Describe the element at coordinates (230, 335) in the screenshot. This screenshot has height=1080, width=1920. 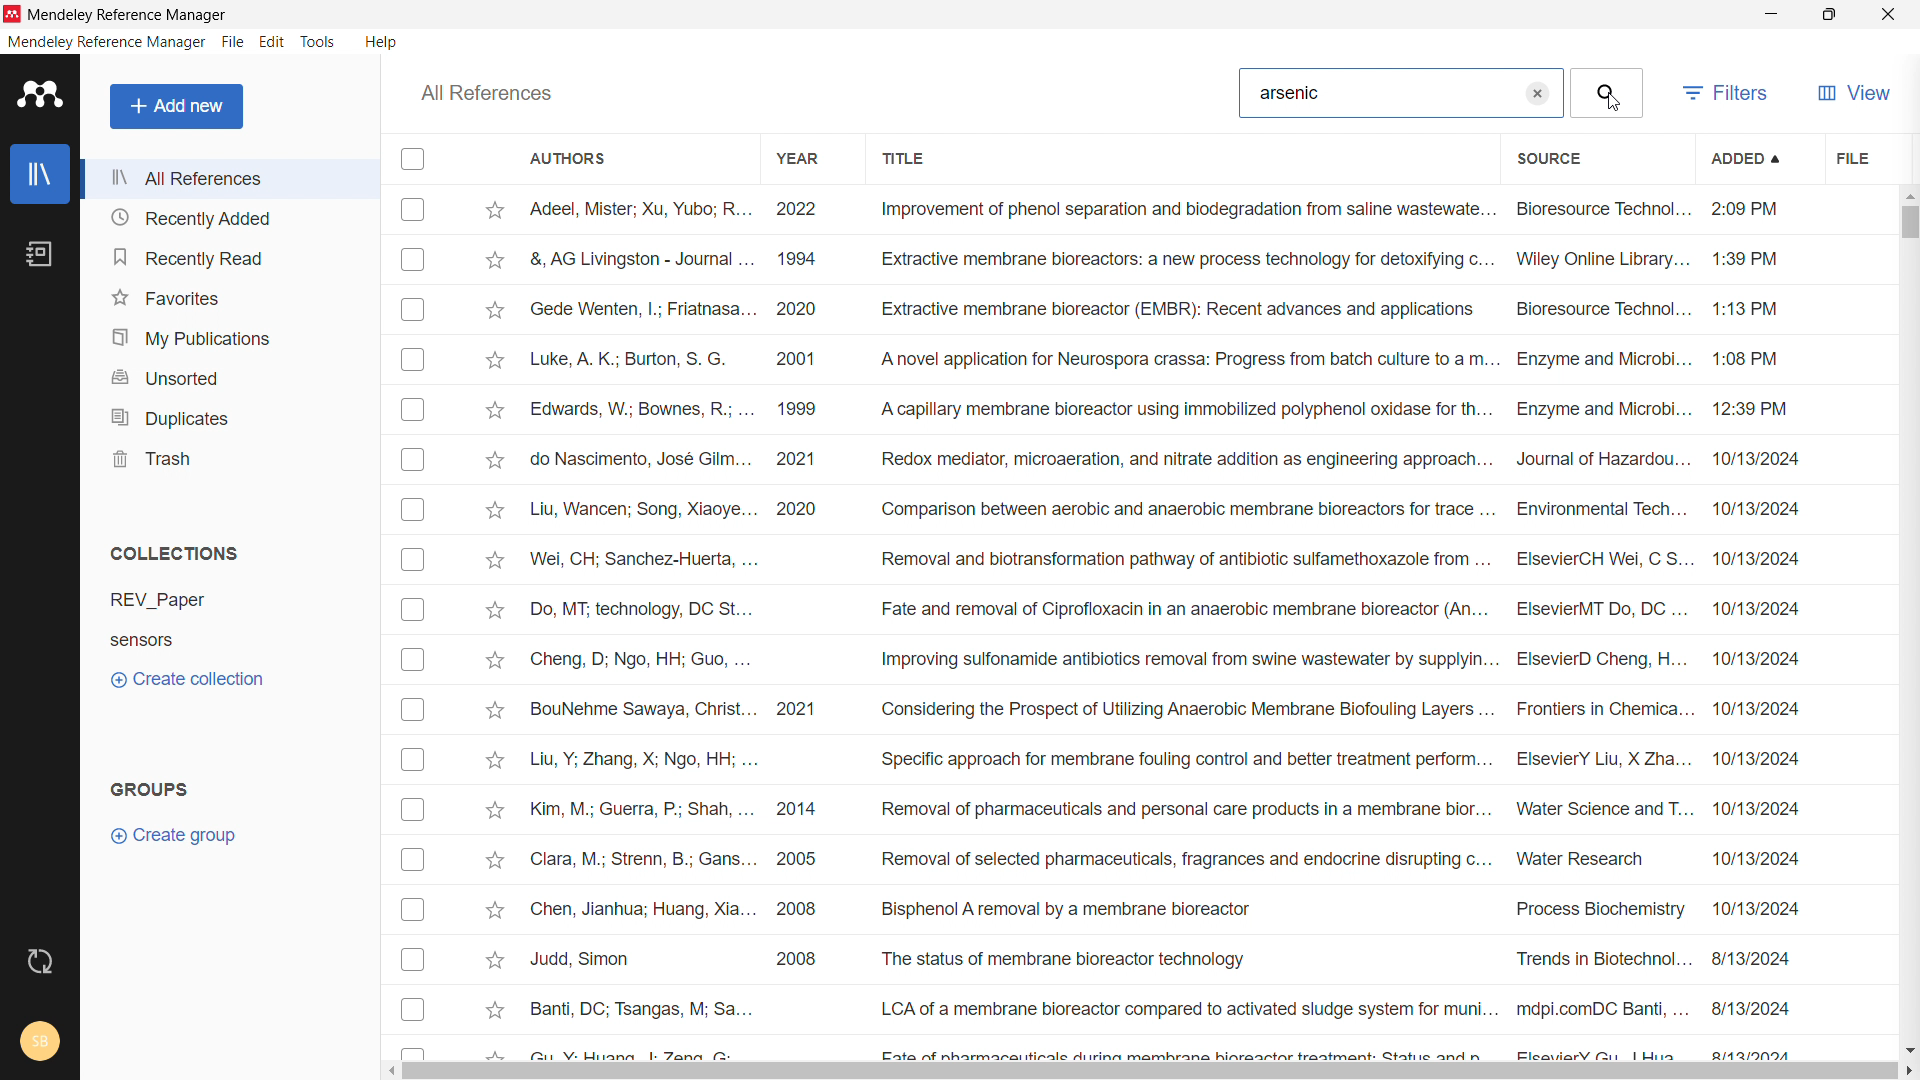
I see `my publications` at that location.